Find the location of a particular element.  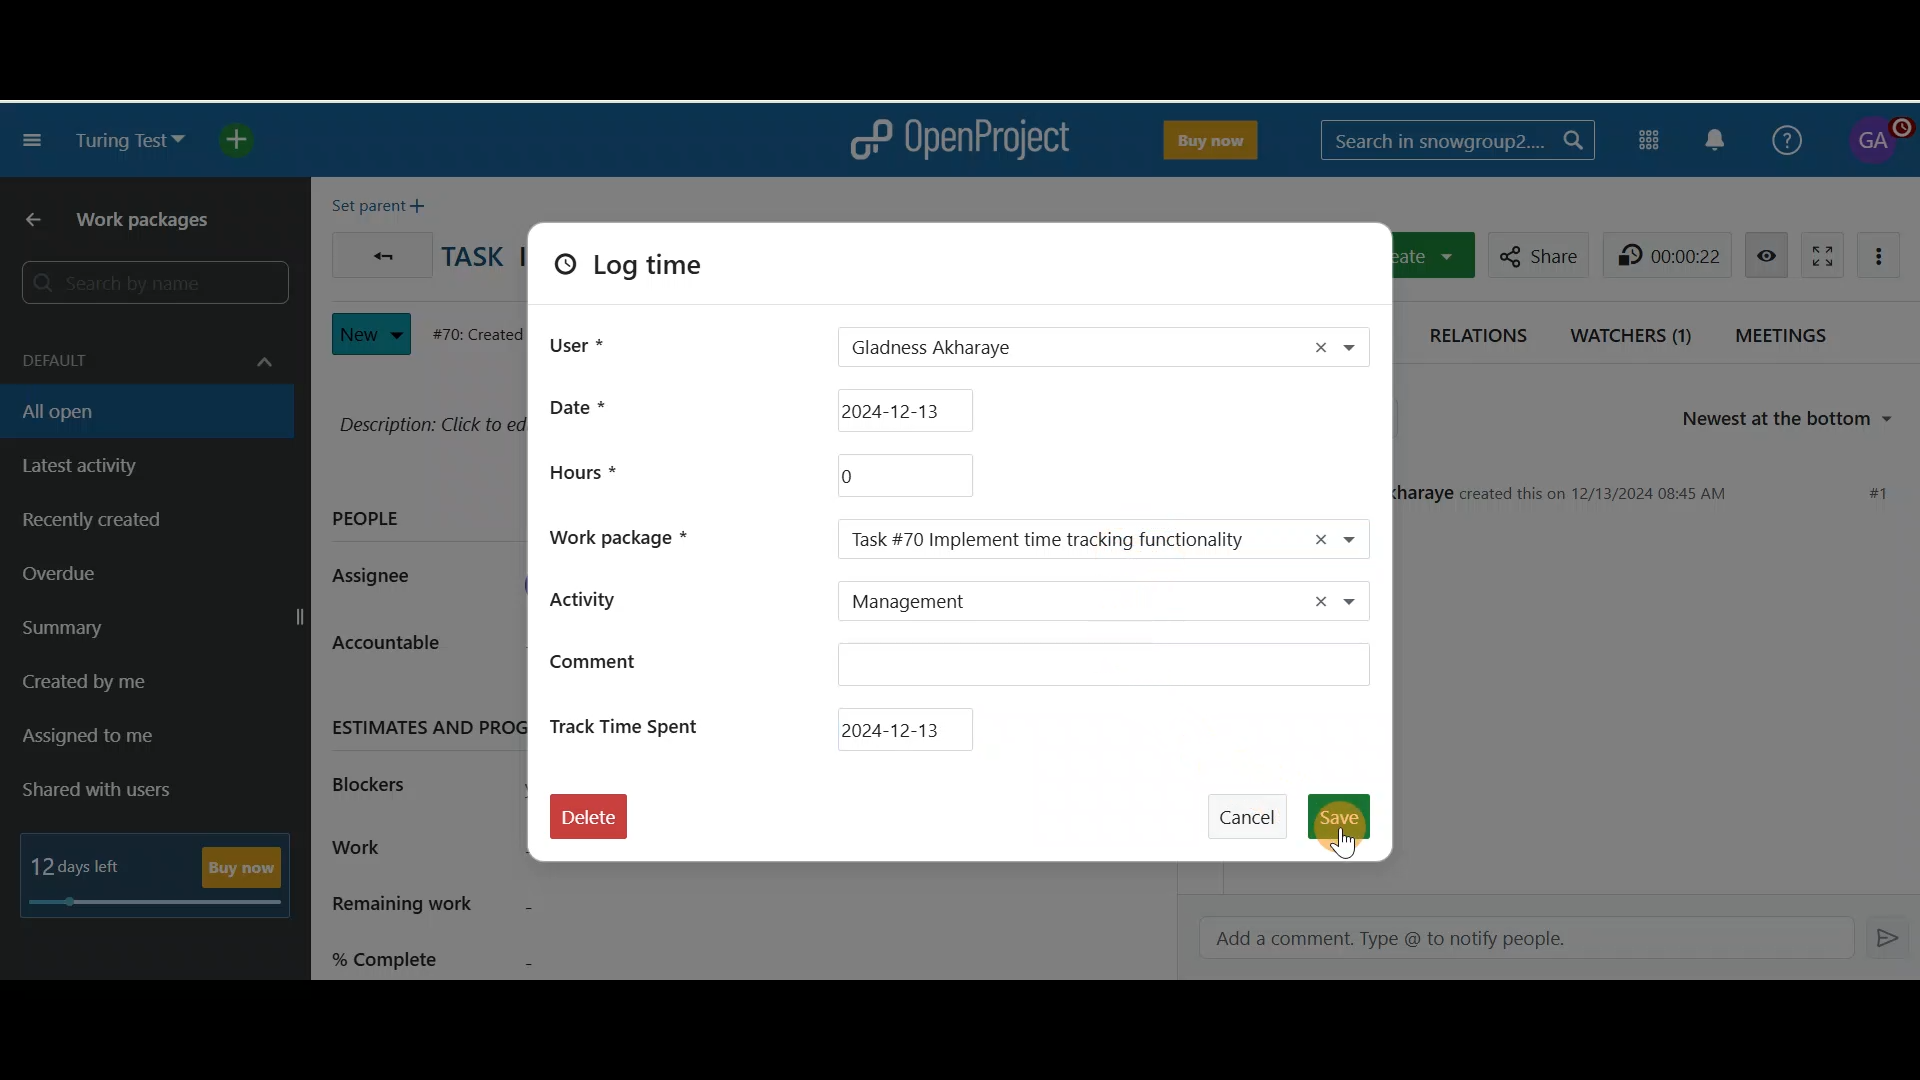

Remove is located at coordinates (1315, 538).